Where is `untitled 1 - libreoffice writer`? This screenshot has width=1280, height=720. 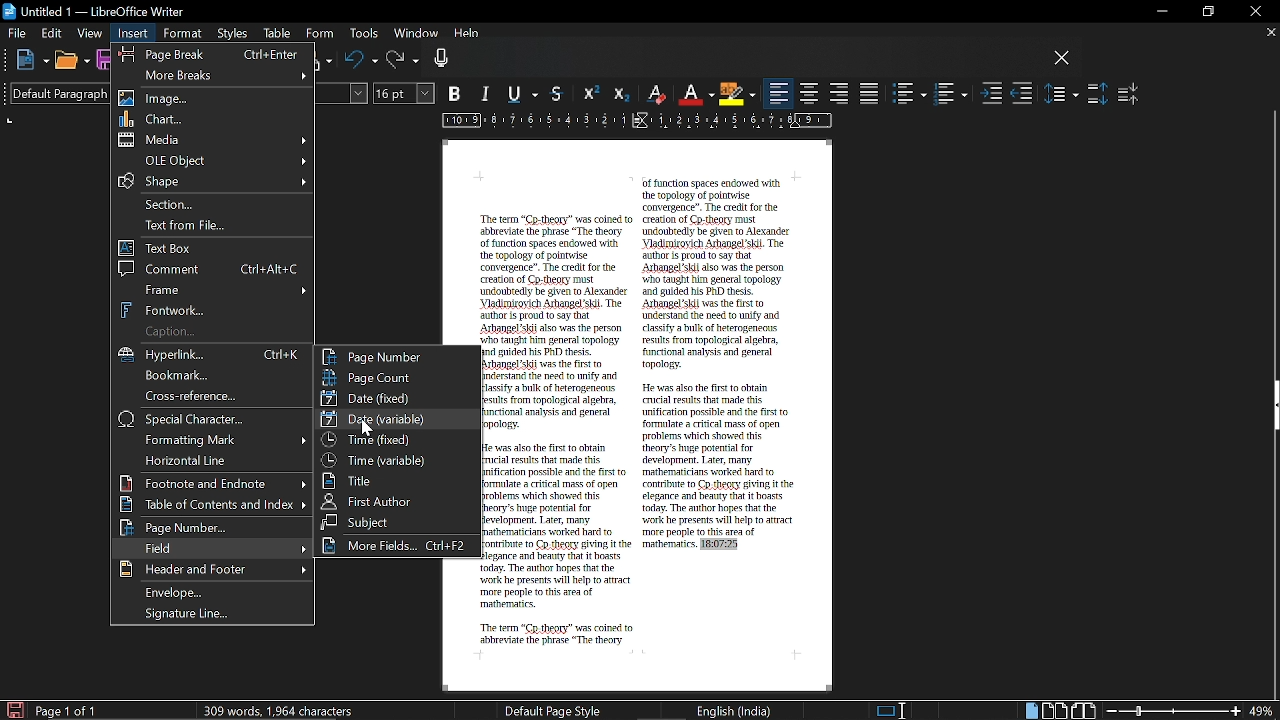 untitled 1 - libreoffice writer is located at coordinates (97, 9).